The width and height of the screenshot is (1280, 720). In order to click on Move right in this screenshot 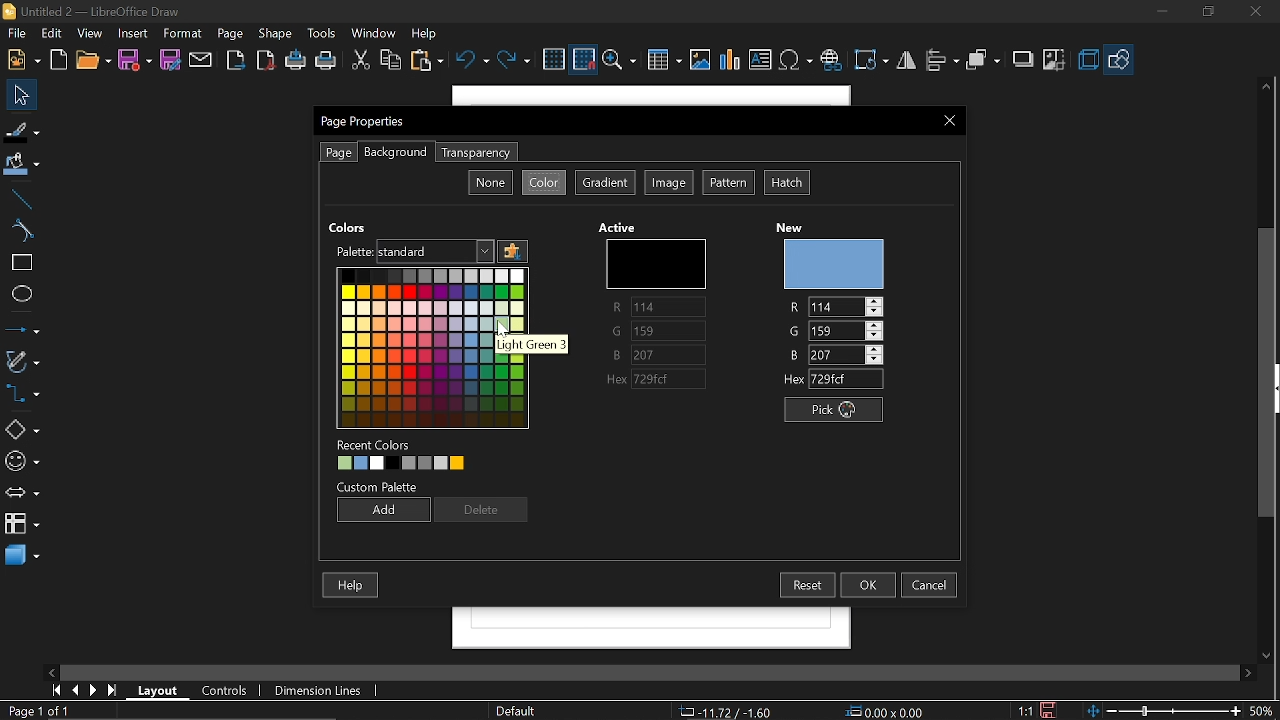, I will do `click(1248, 672)`.